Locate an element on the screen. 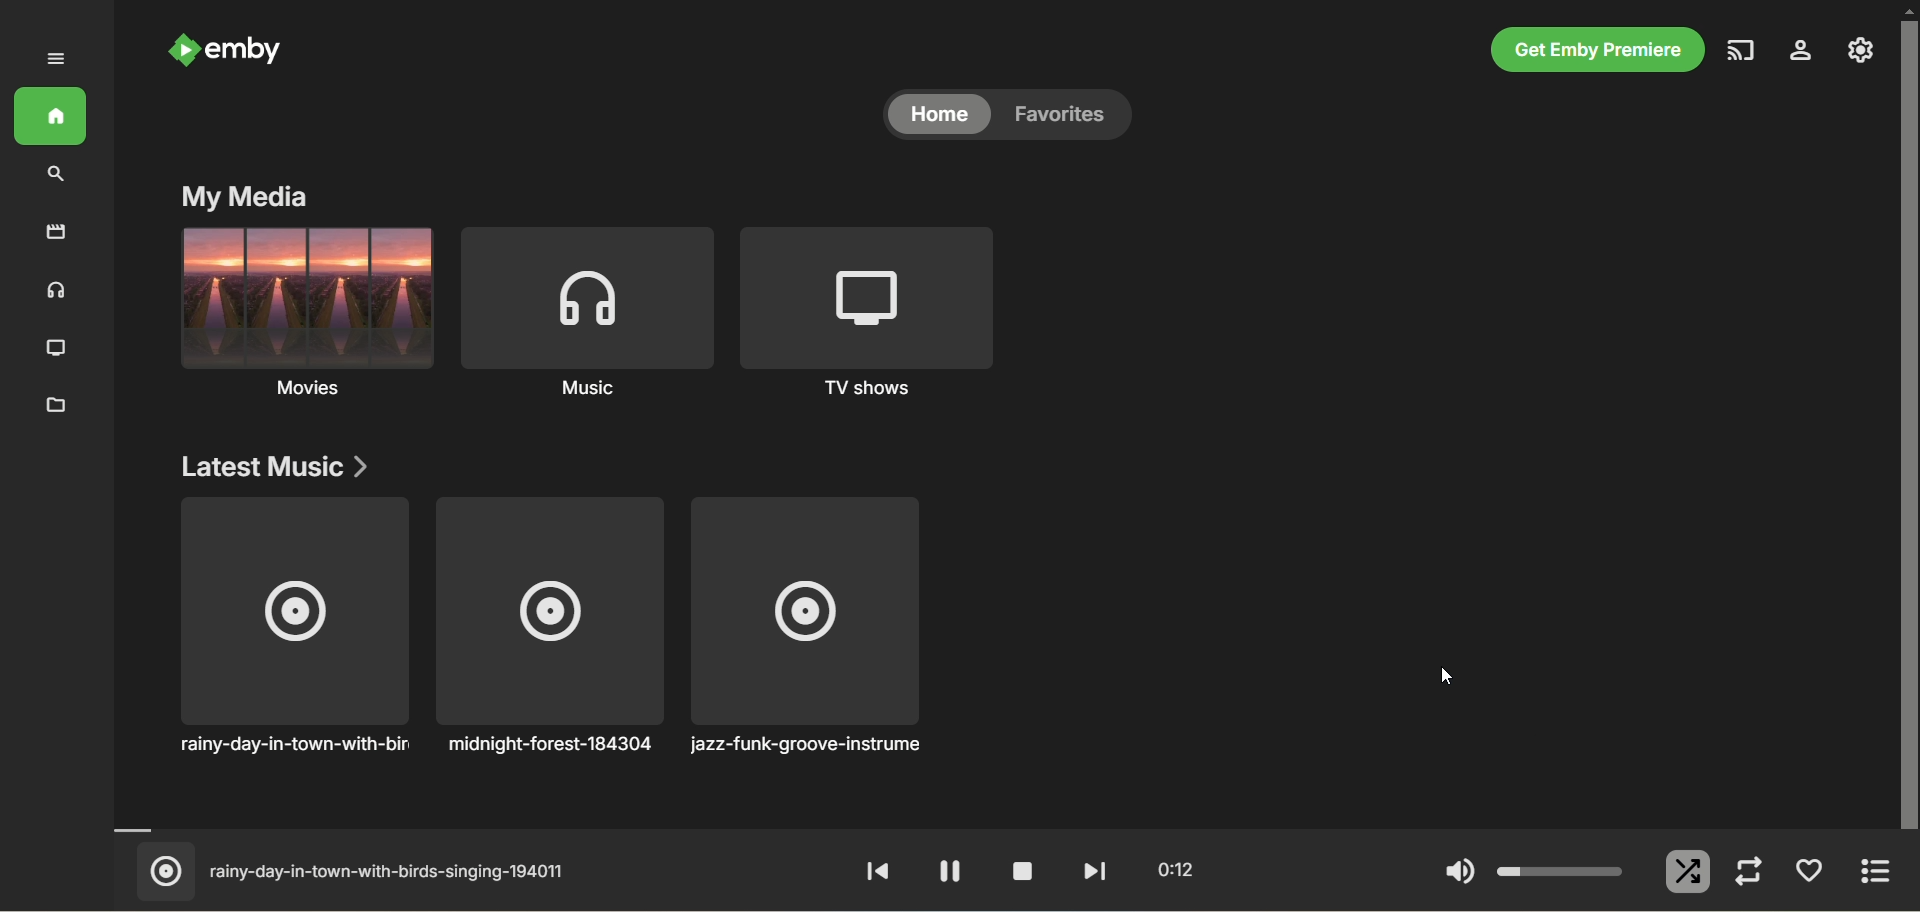 This screenshot has height=912, width=1920. search is located at coordinates (53, 178).